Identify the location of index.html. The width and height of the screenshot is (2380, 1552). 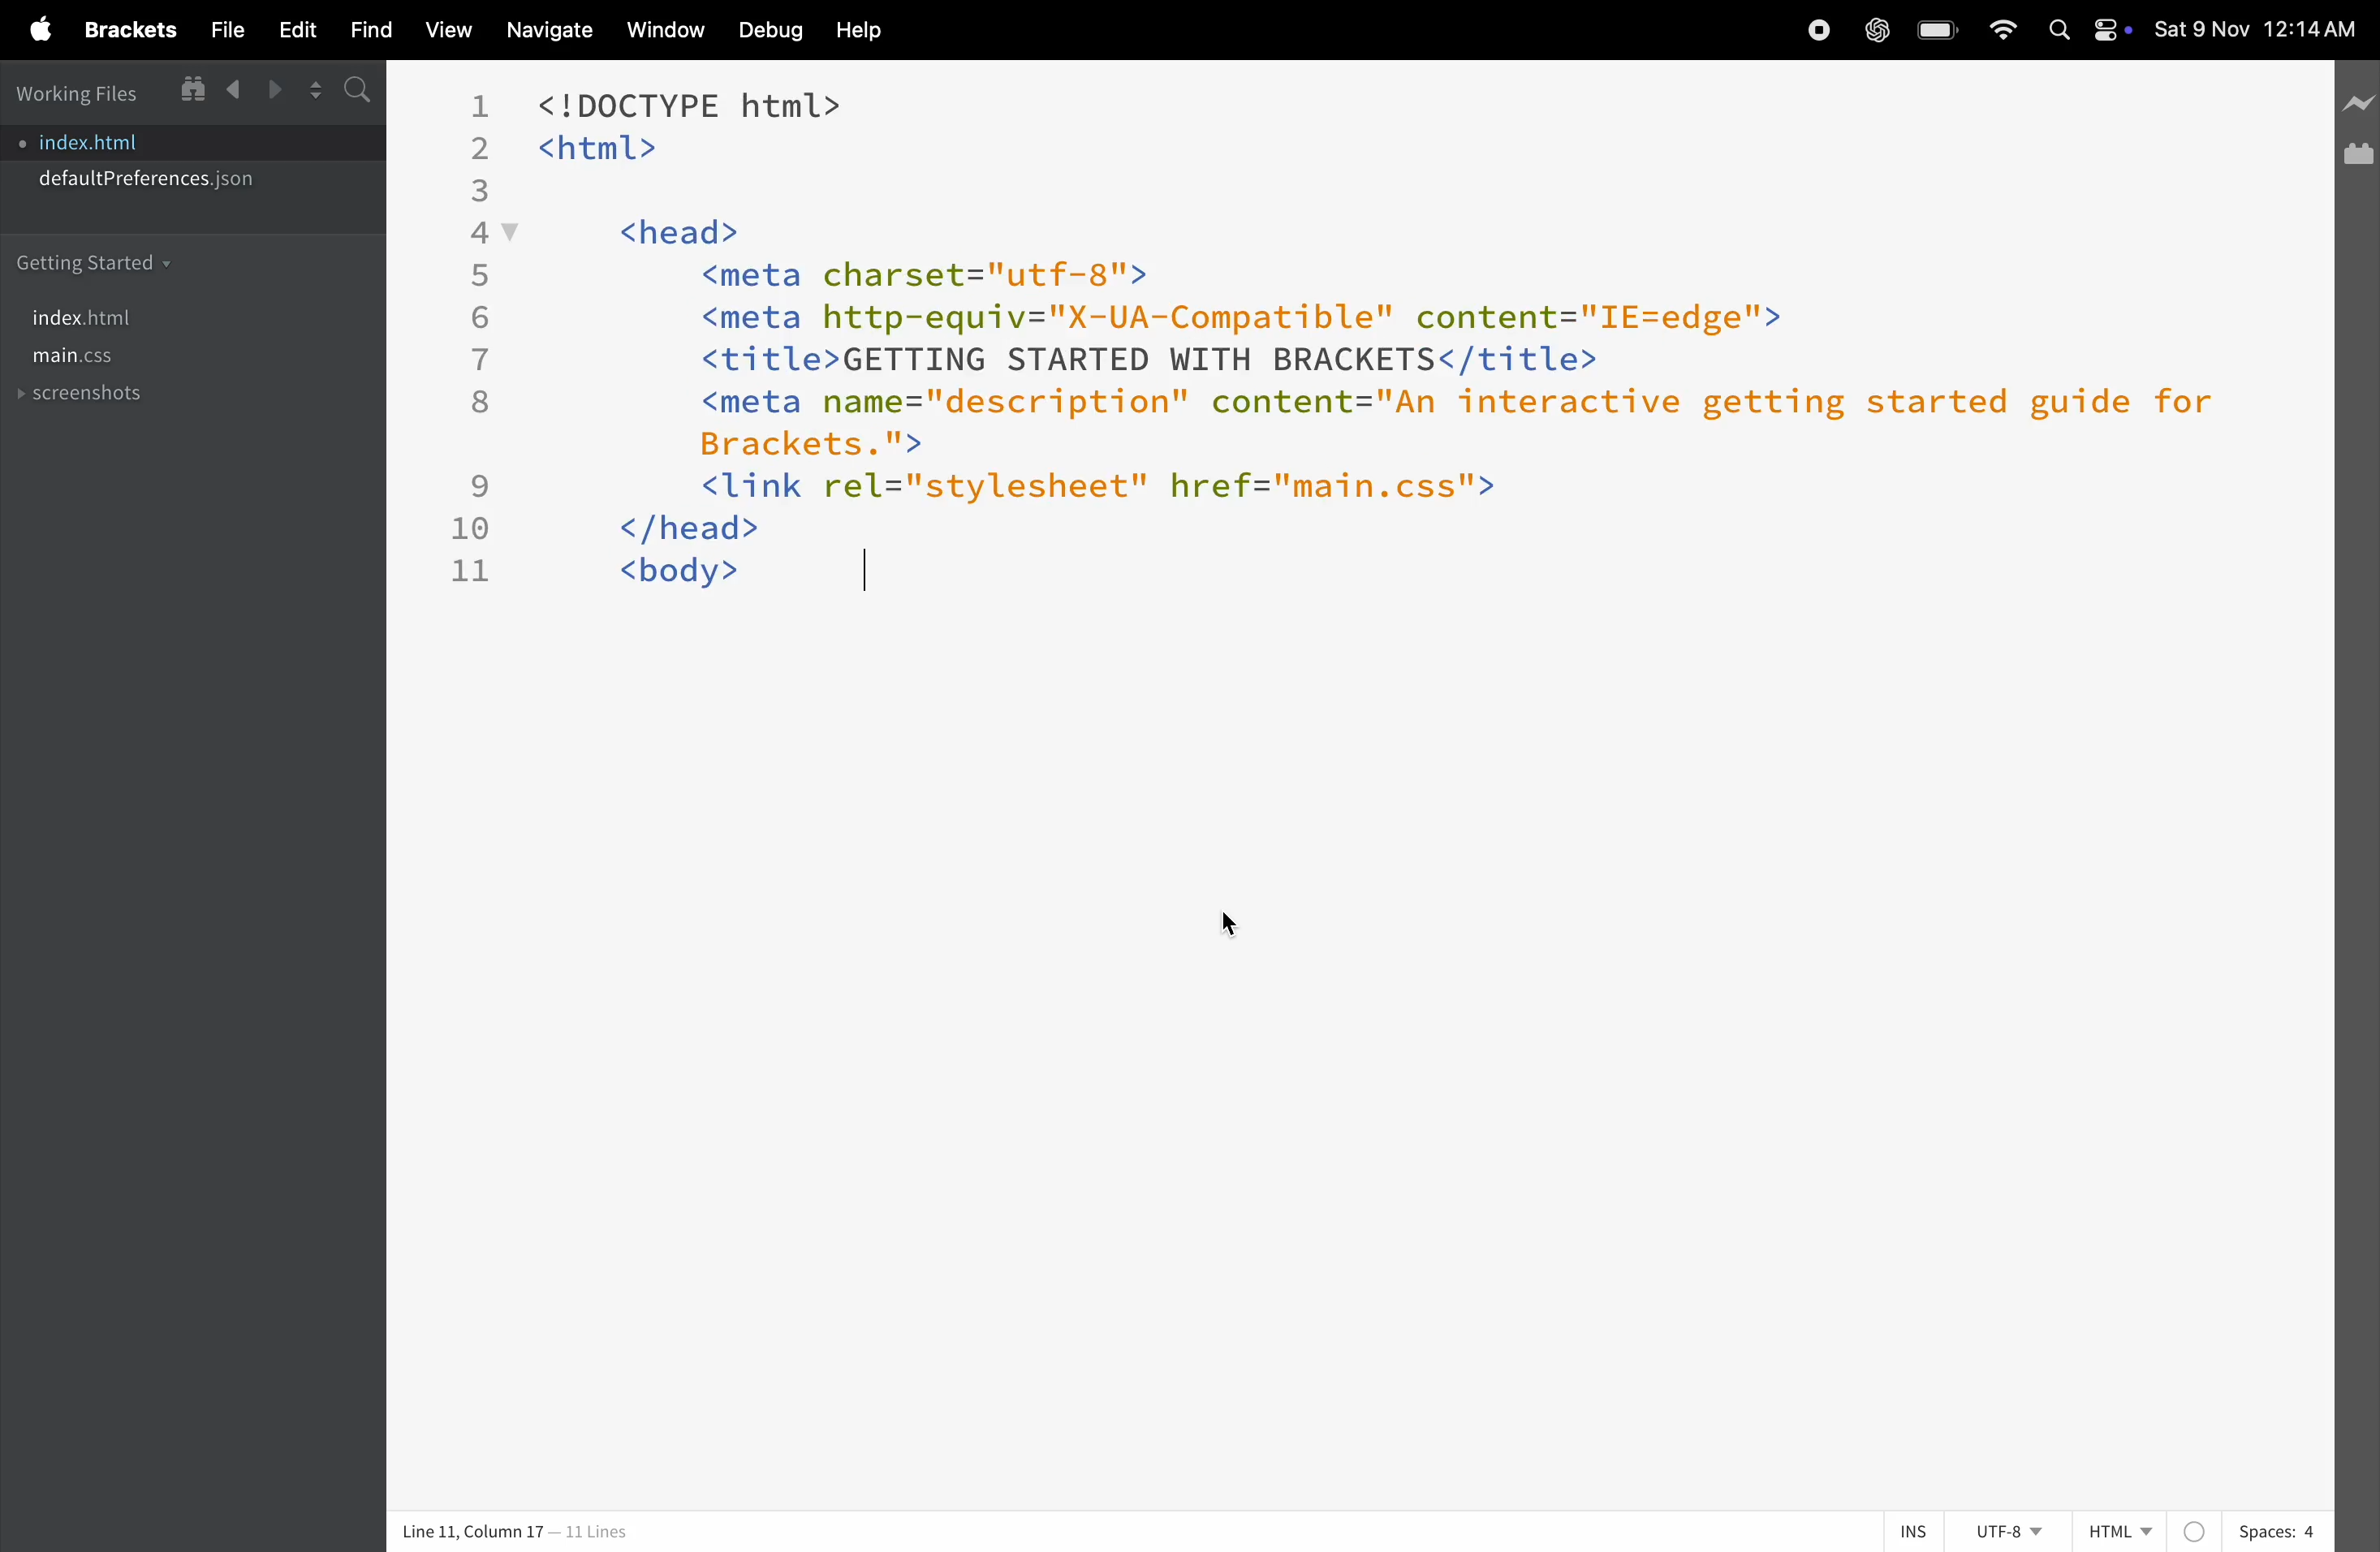
(195, 143).